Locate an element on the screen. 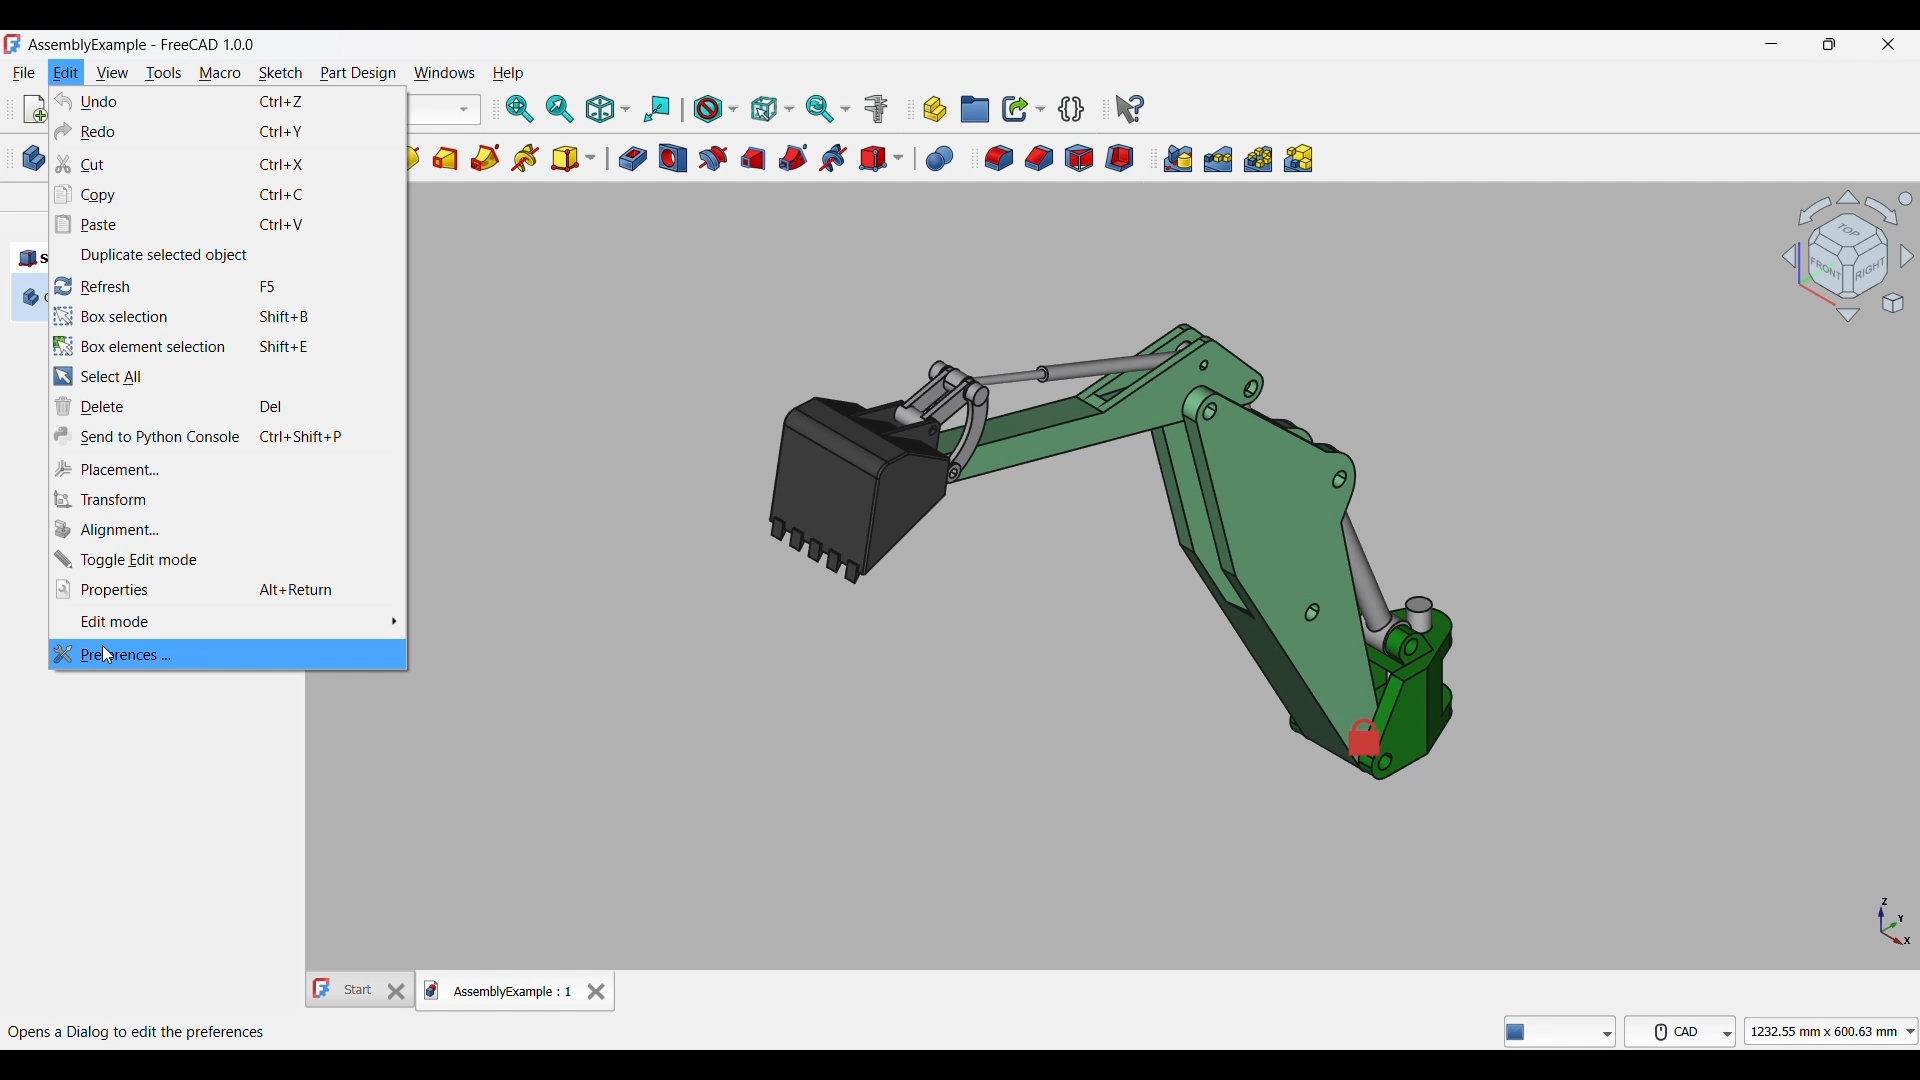  Create body is located at coordinates (30, 297).